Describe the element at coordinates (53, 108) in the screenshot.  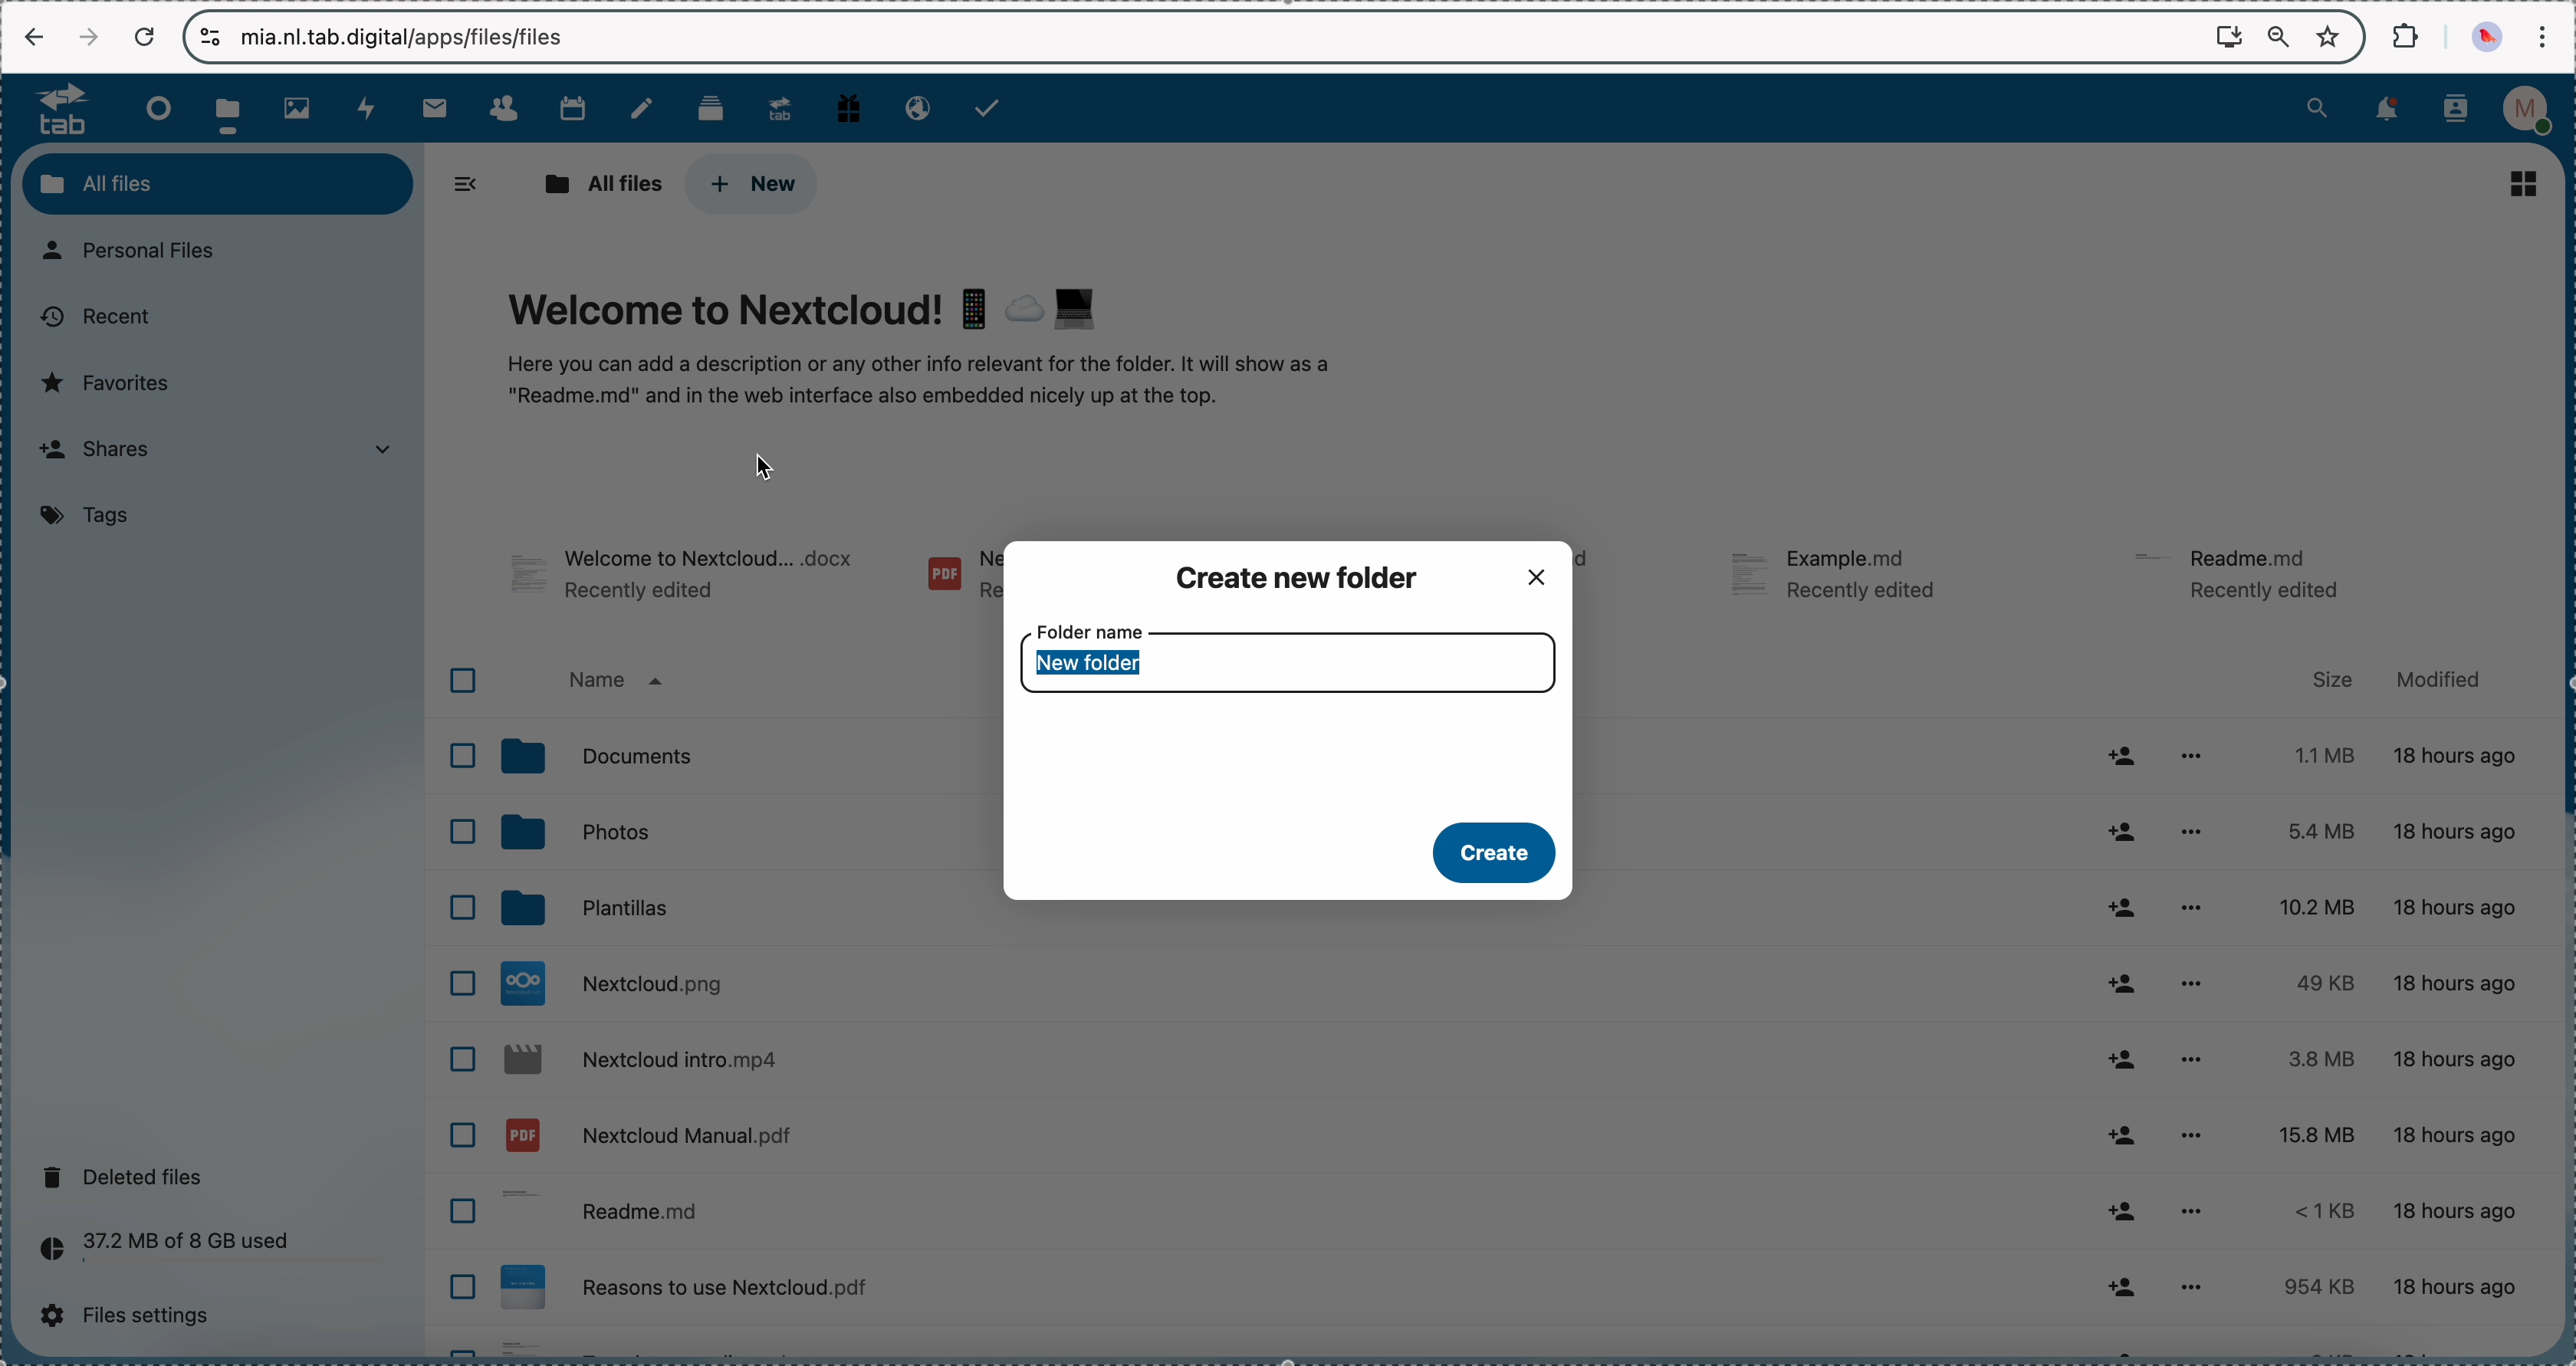
I see `tab` at that location.